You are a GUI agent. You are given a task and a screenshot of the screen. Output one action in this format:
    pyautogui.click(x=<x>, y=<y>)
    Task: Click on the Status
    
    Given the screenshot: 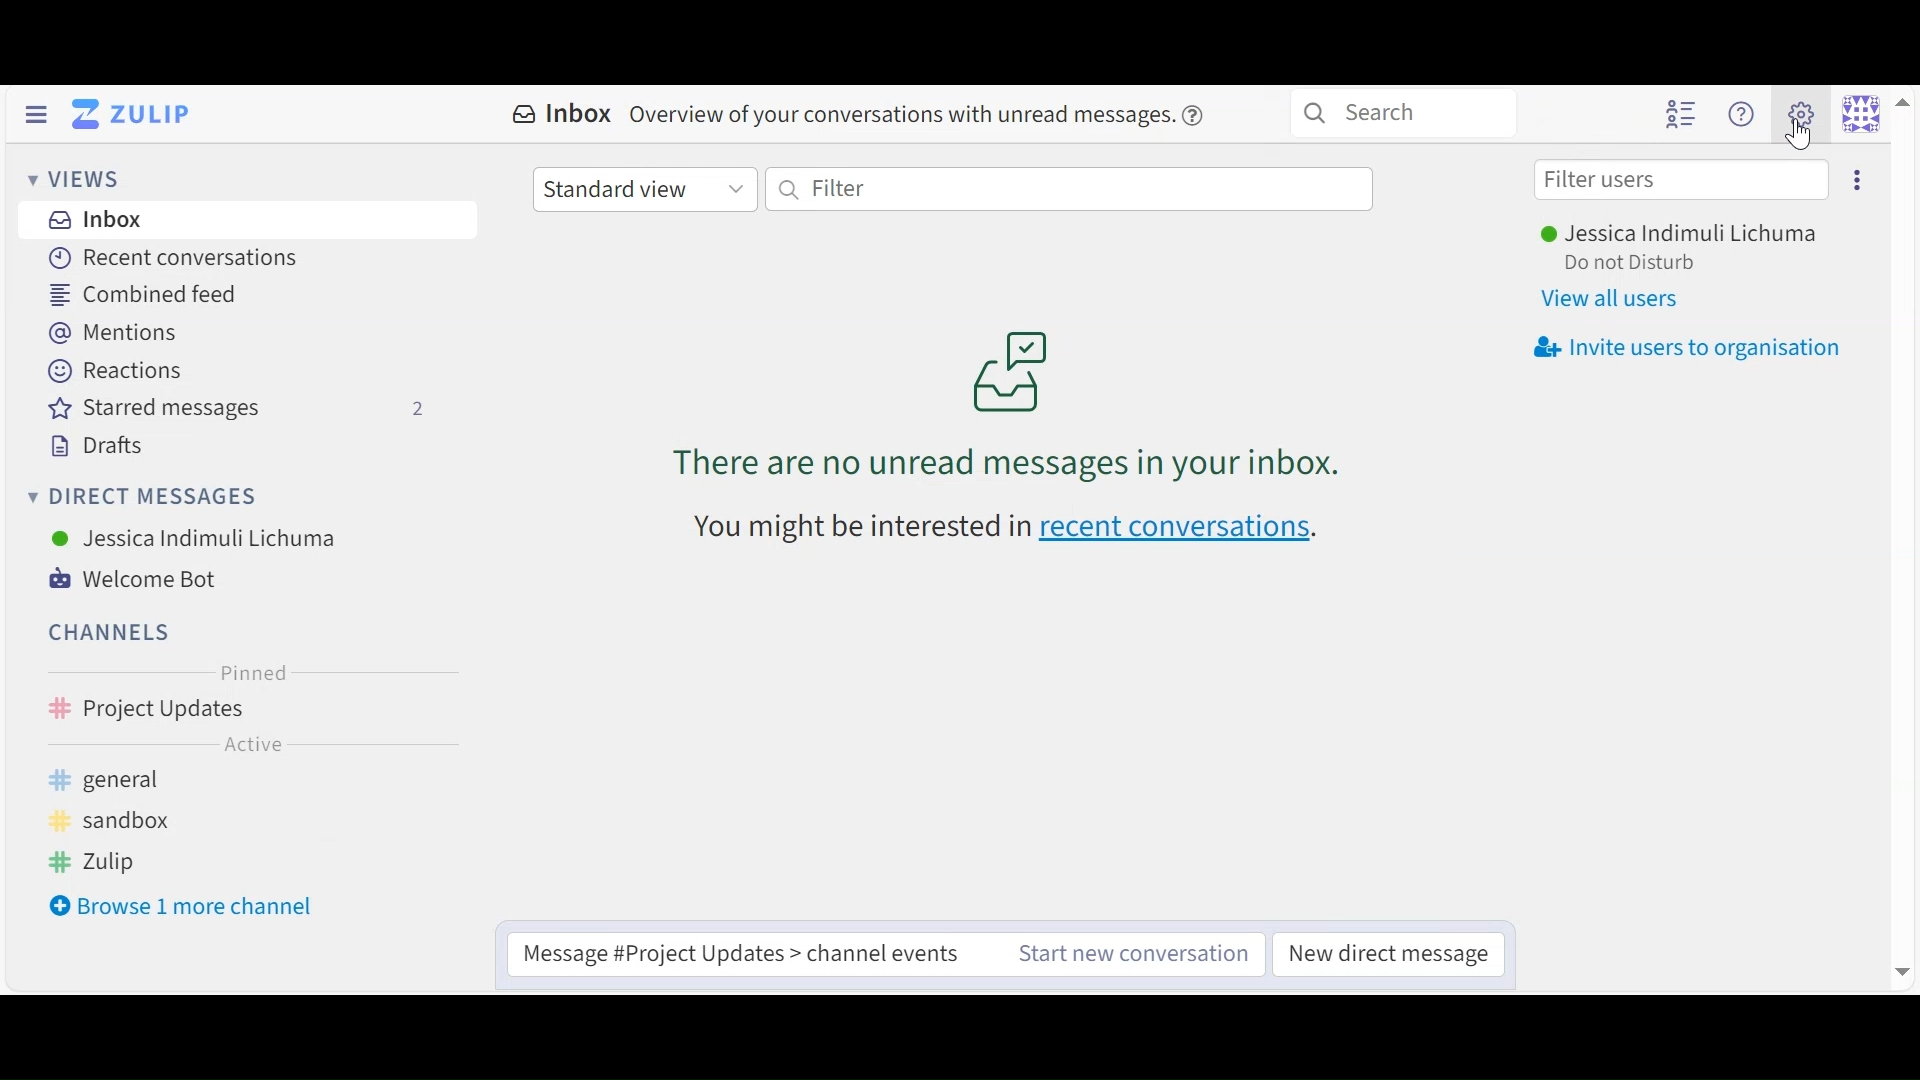 What is the action you would take?
    pyautogui.click(x=1622, y=263)
    